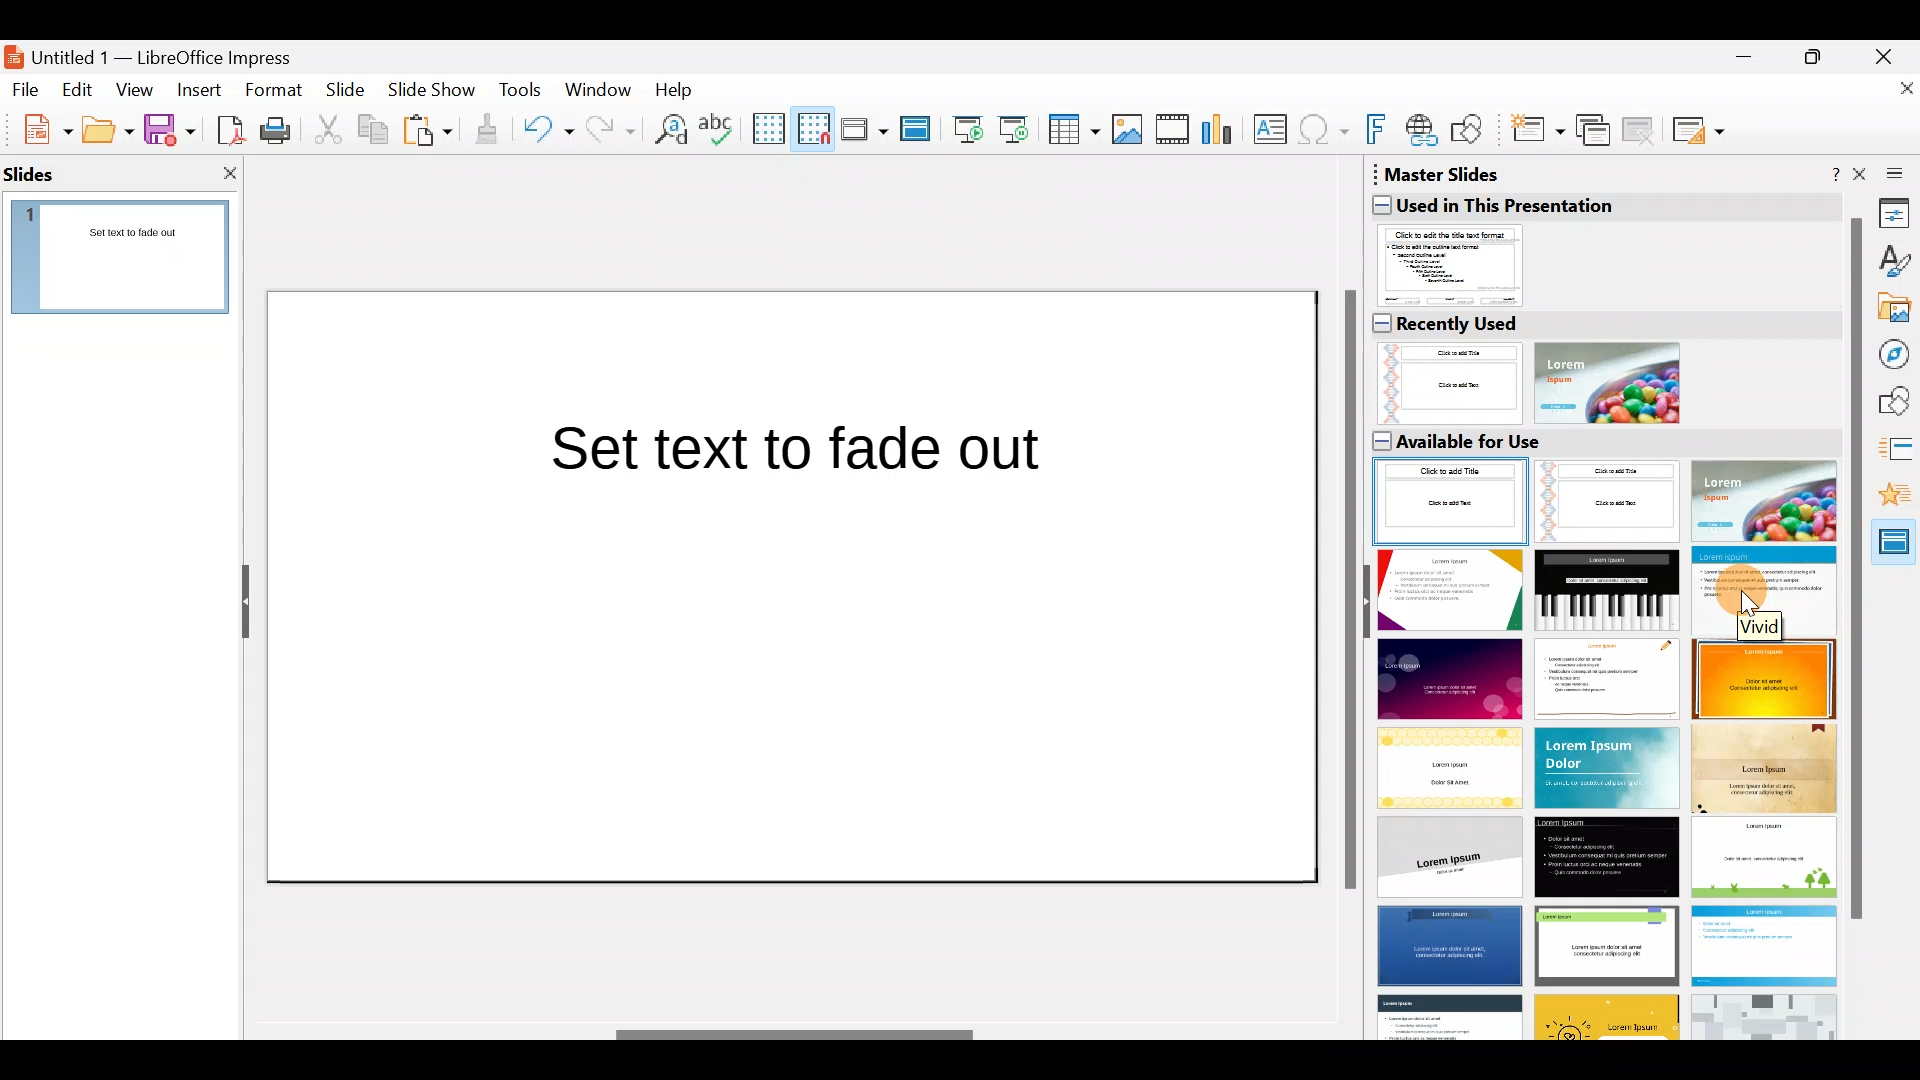 The width and height of the screenshot is (1920, 1080). I want to click on Snap to grid, so click(810, 128).